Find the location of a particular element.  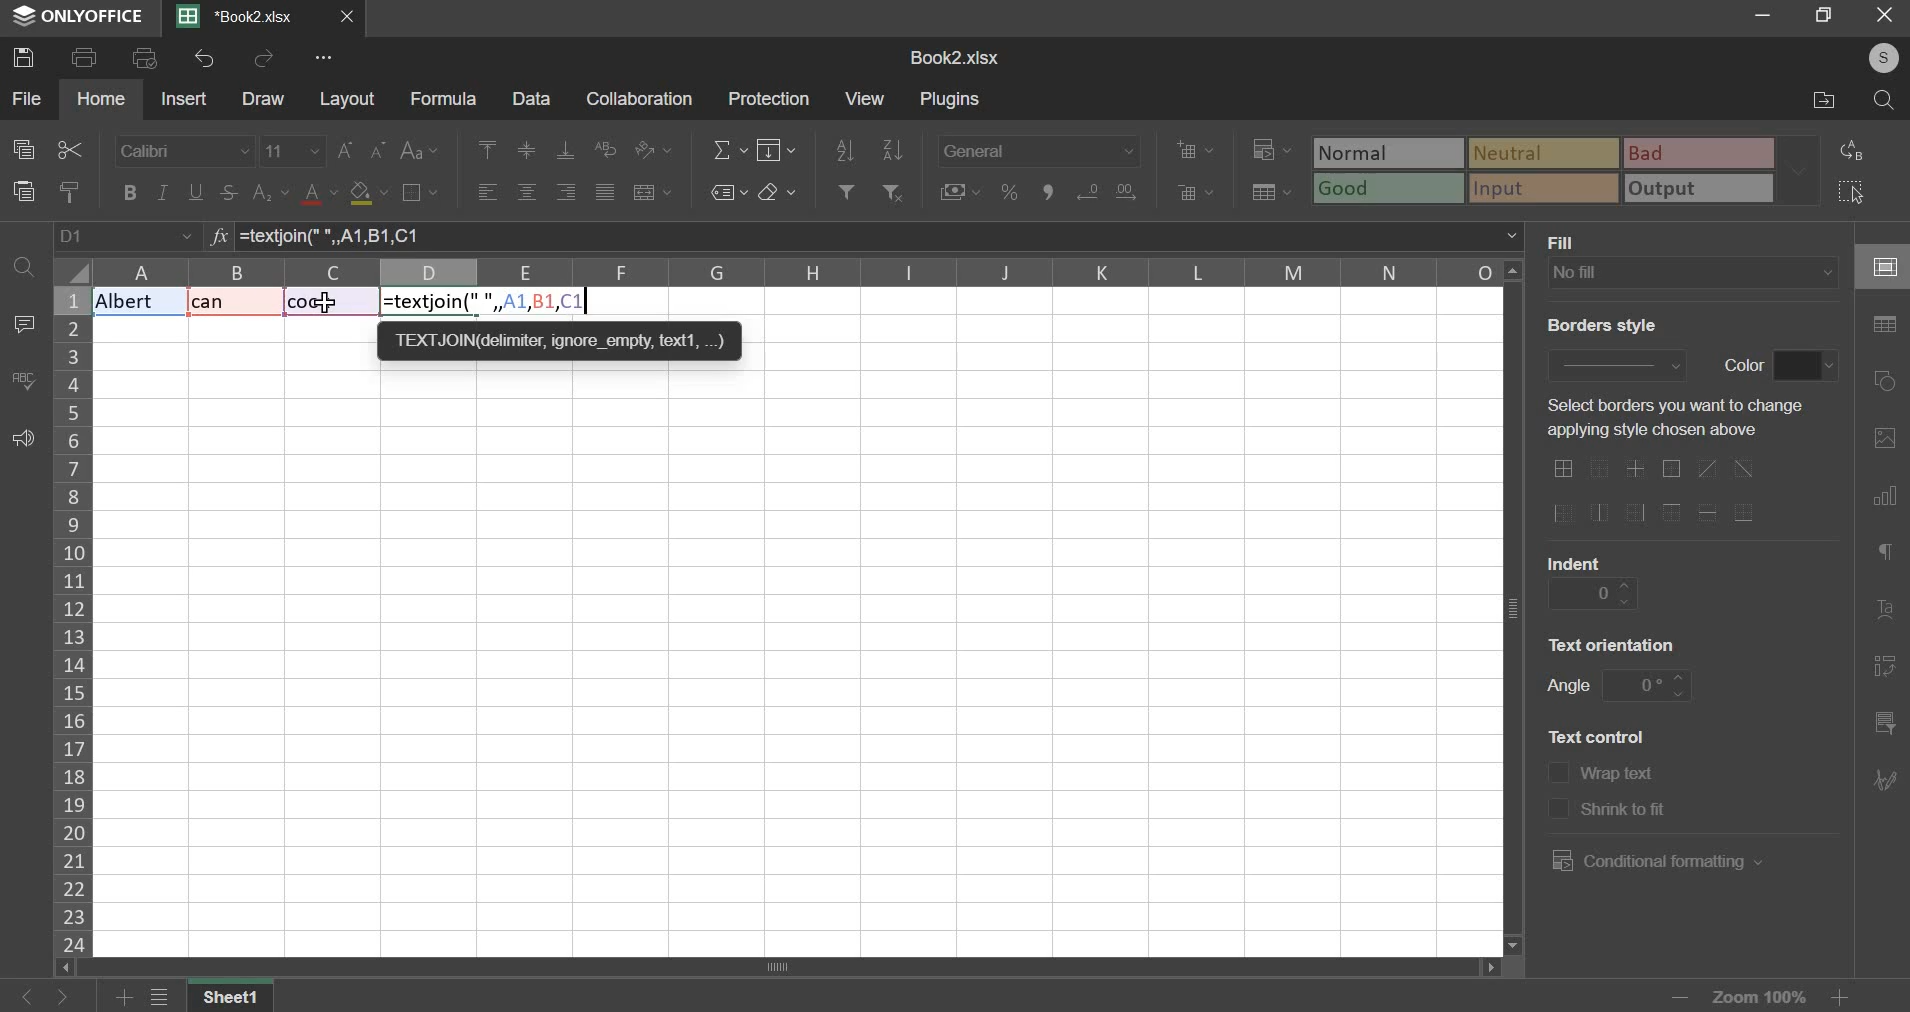

pivot table is located at coordinates (1885, 668).